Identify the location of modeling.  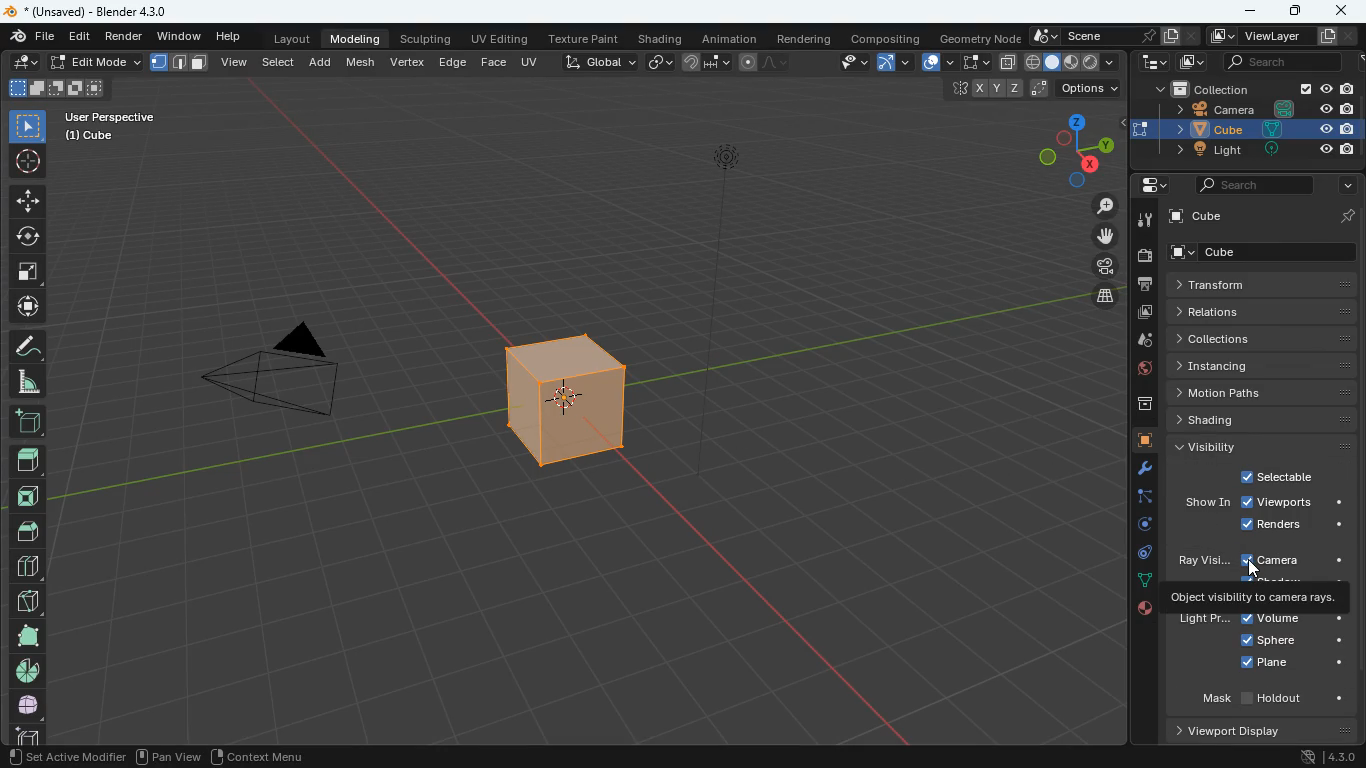
(356, 39).